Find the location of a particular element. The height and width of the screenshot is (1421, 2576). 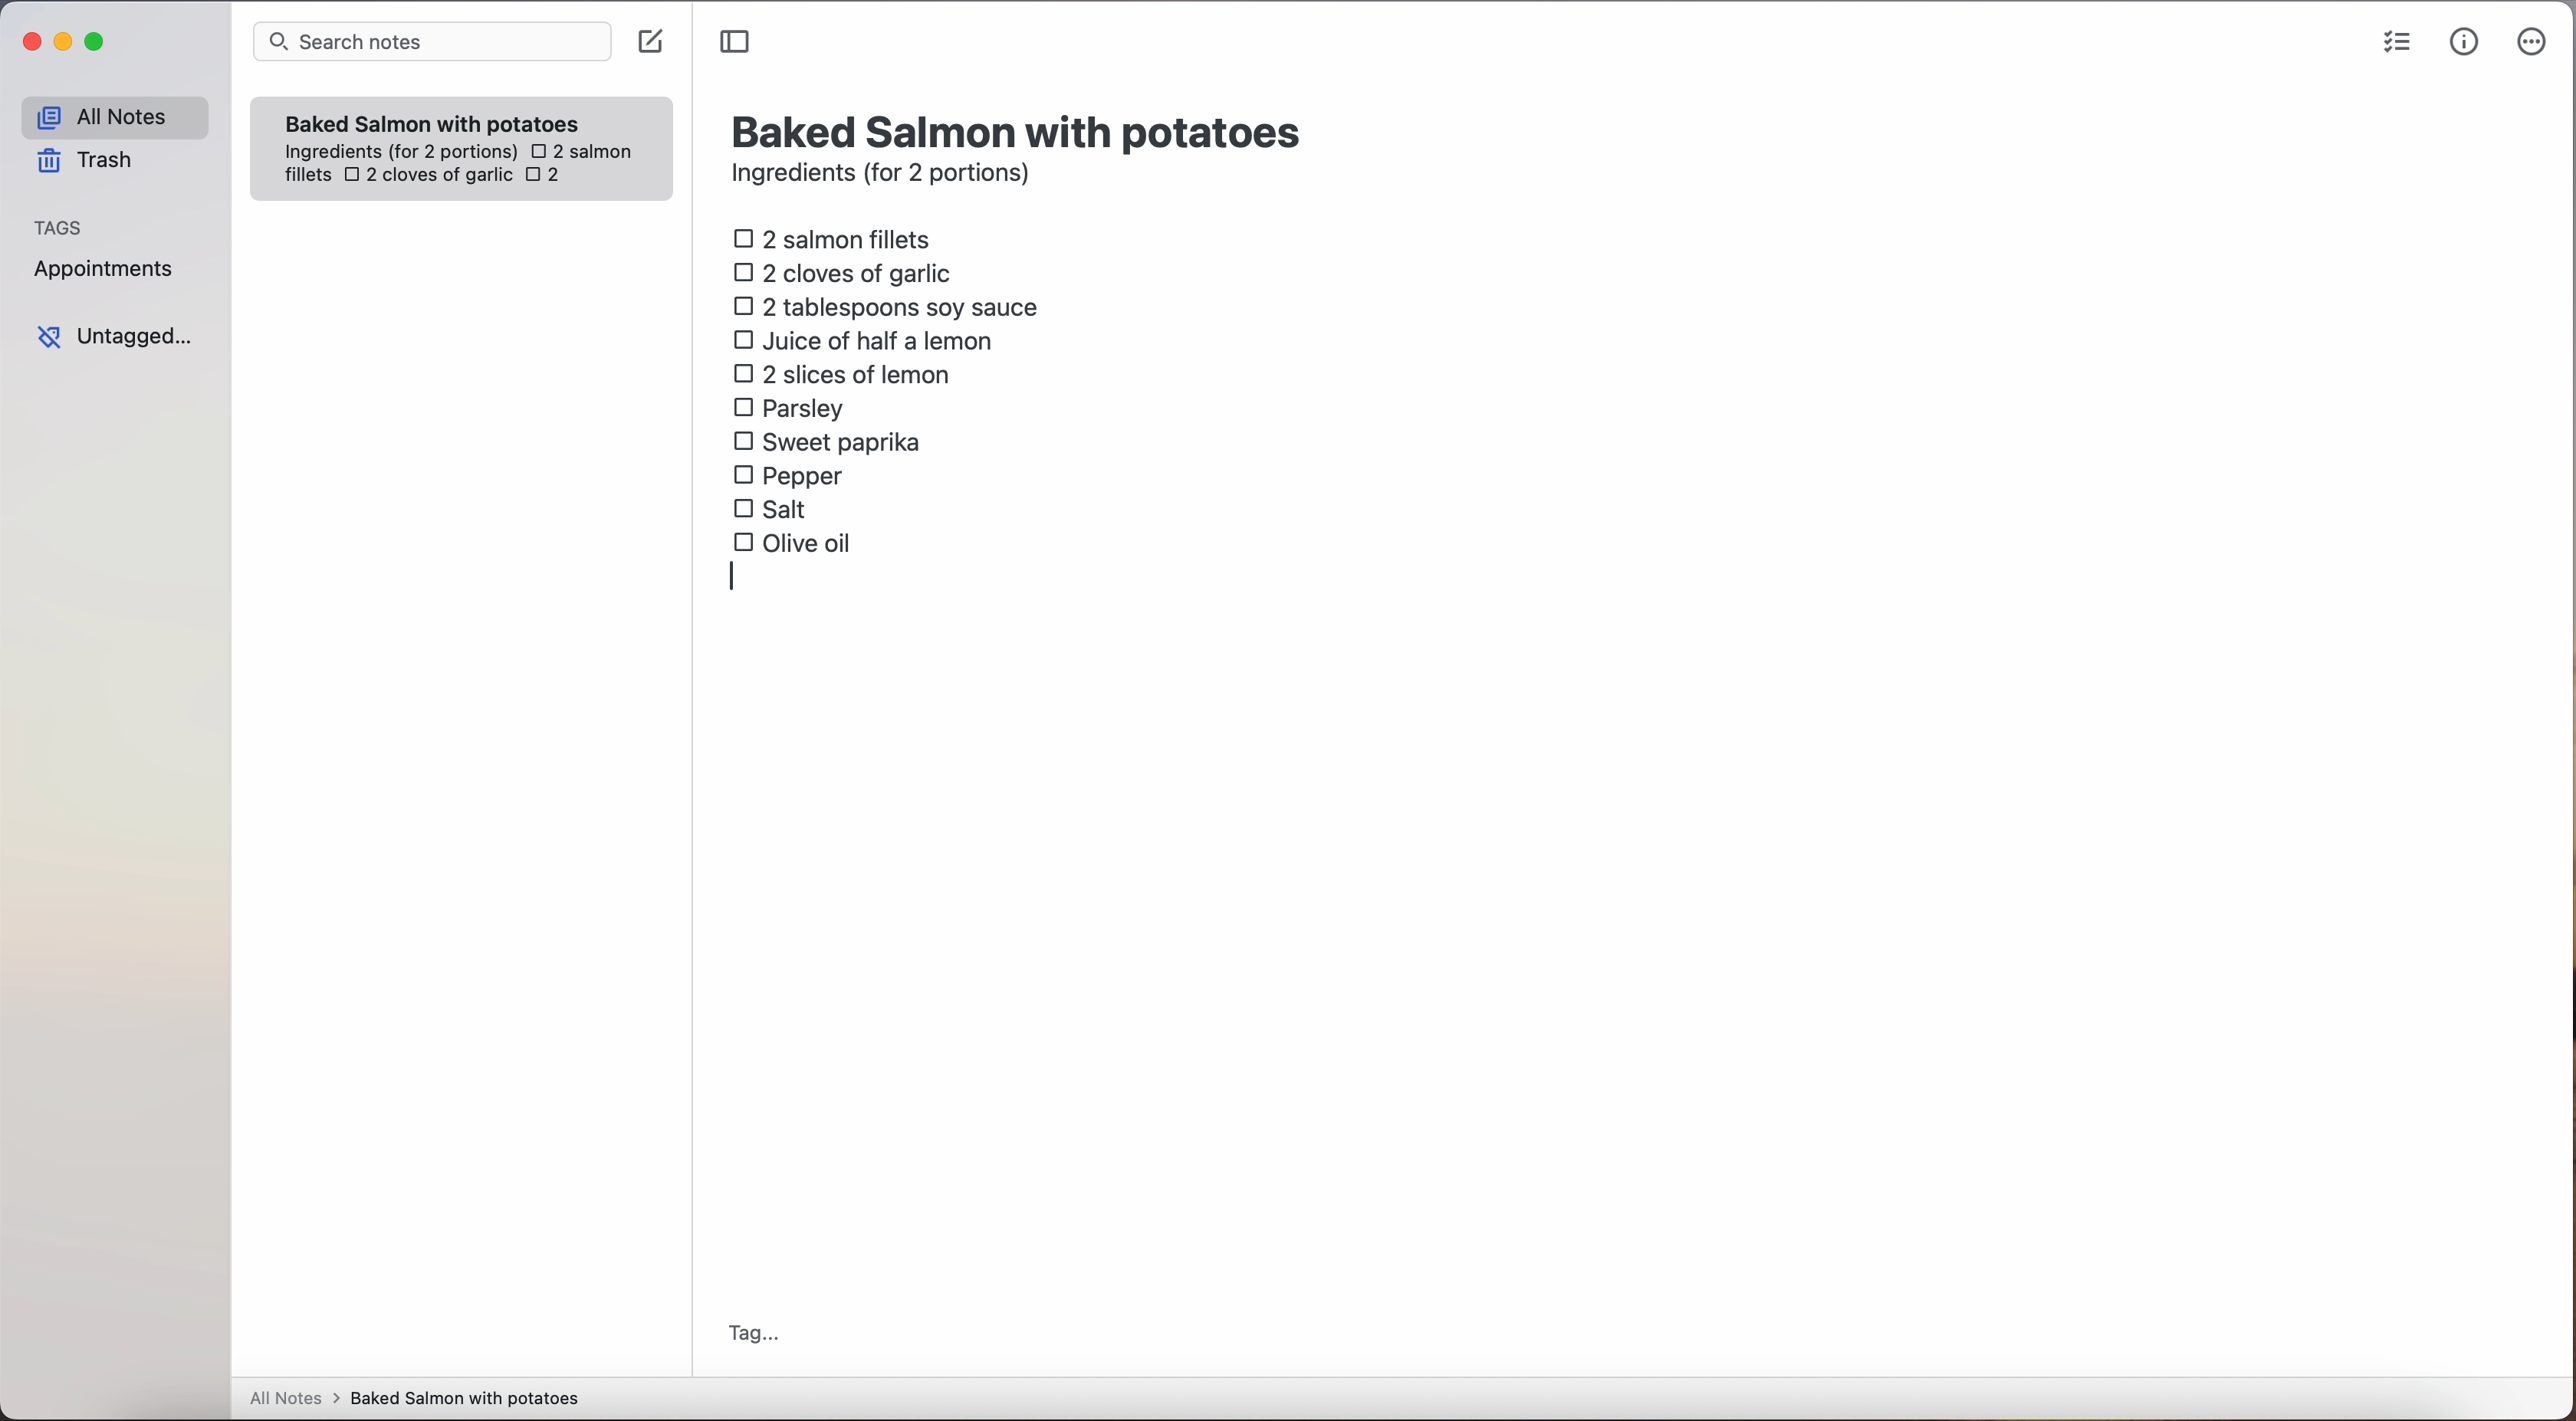

minimize Simplenote is located at coordinates (63, 44).